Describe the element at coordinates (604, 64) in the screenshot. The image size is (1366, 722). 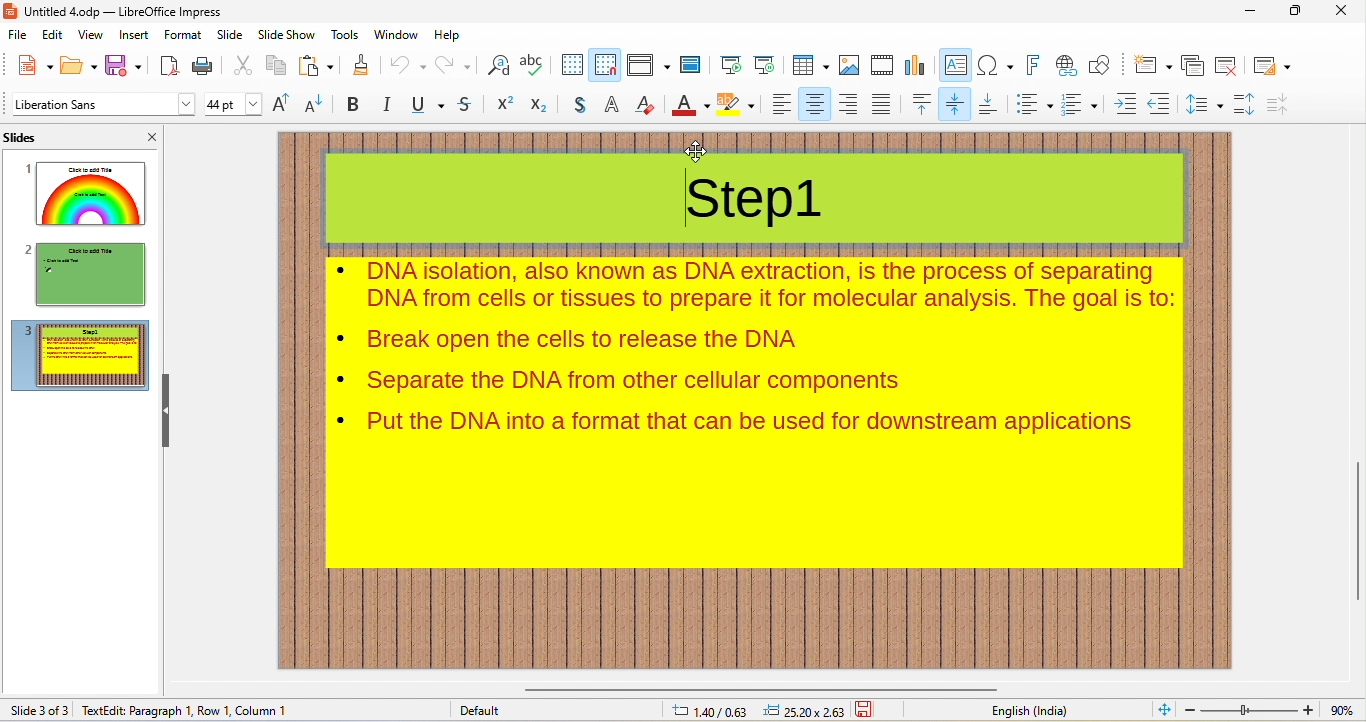
I see `snap to grid` at that location.